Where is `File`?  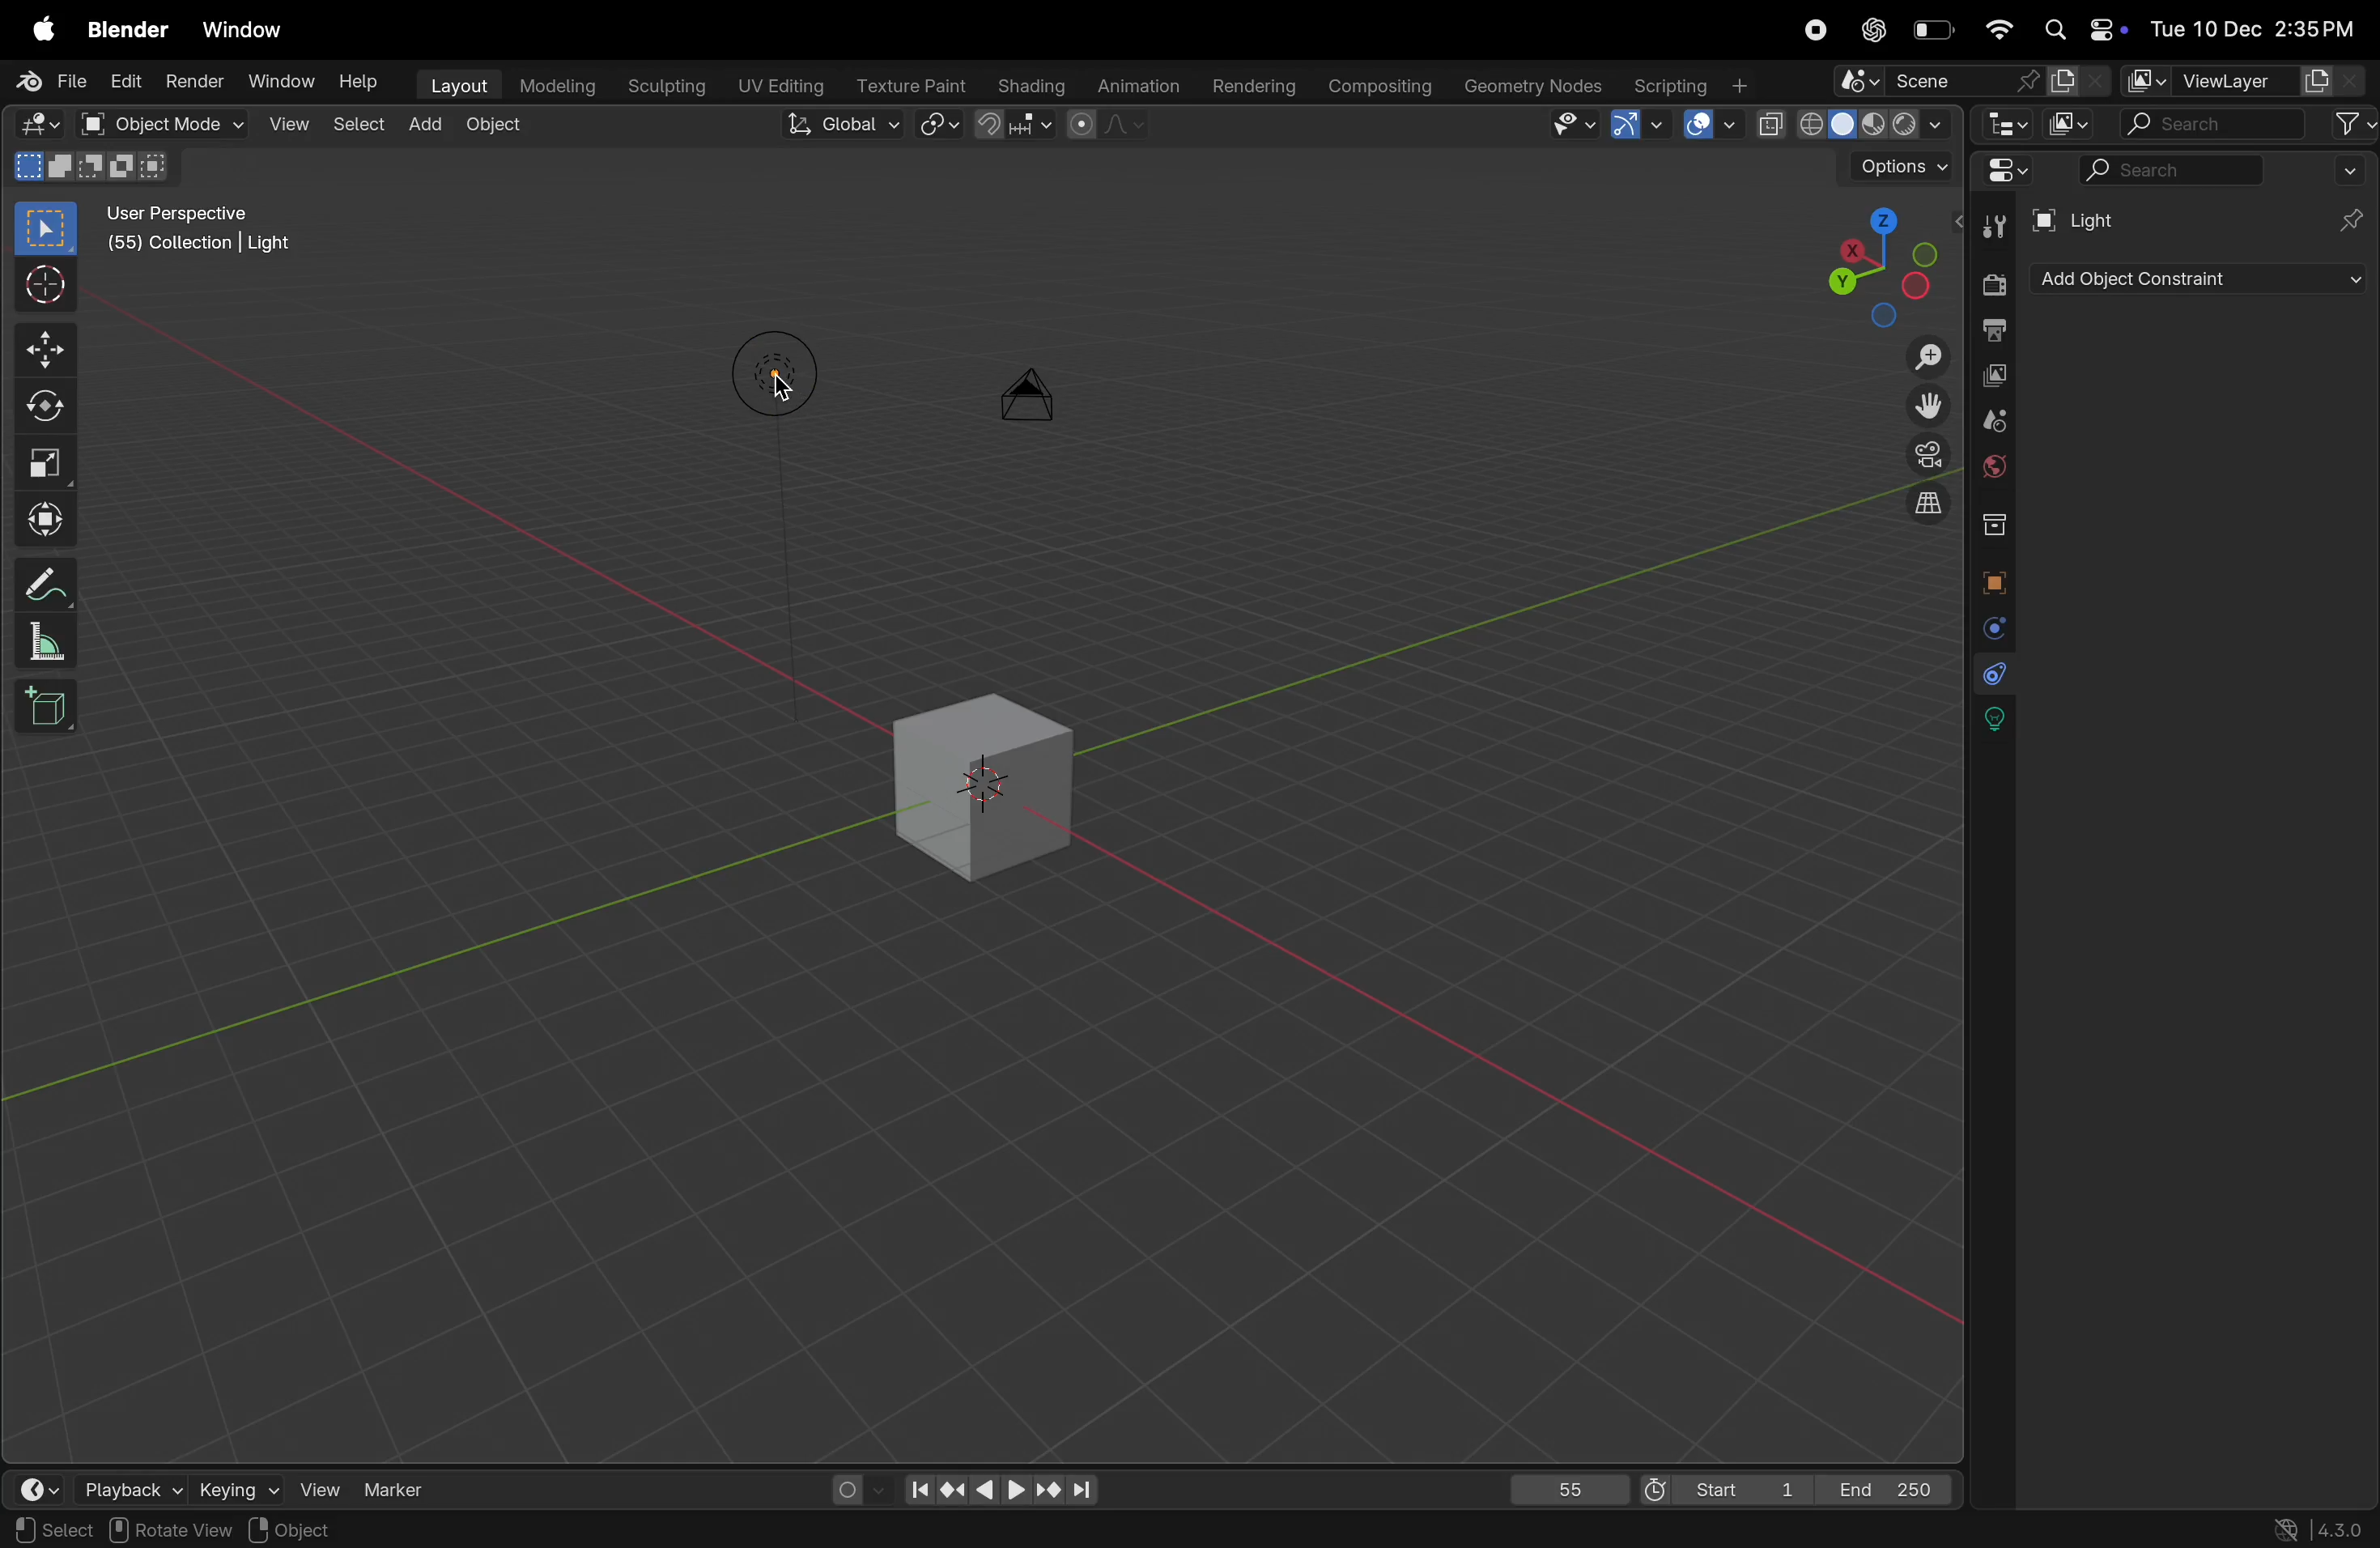
File is located at coordinates (48, 82).